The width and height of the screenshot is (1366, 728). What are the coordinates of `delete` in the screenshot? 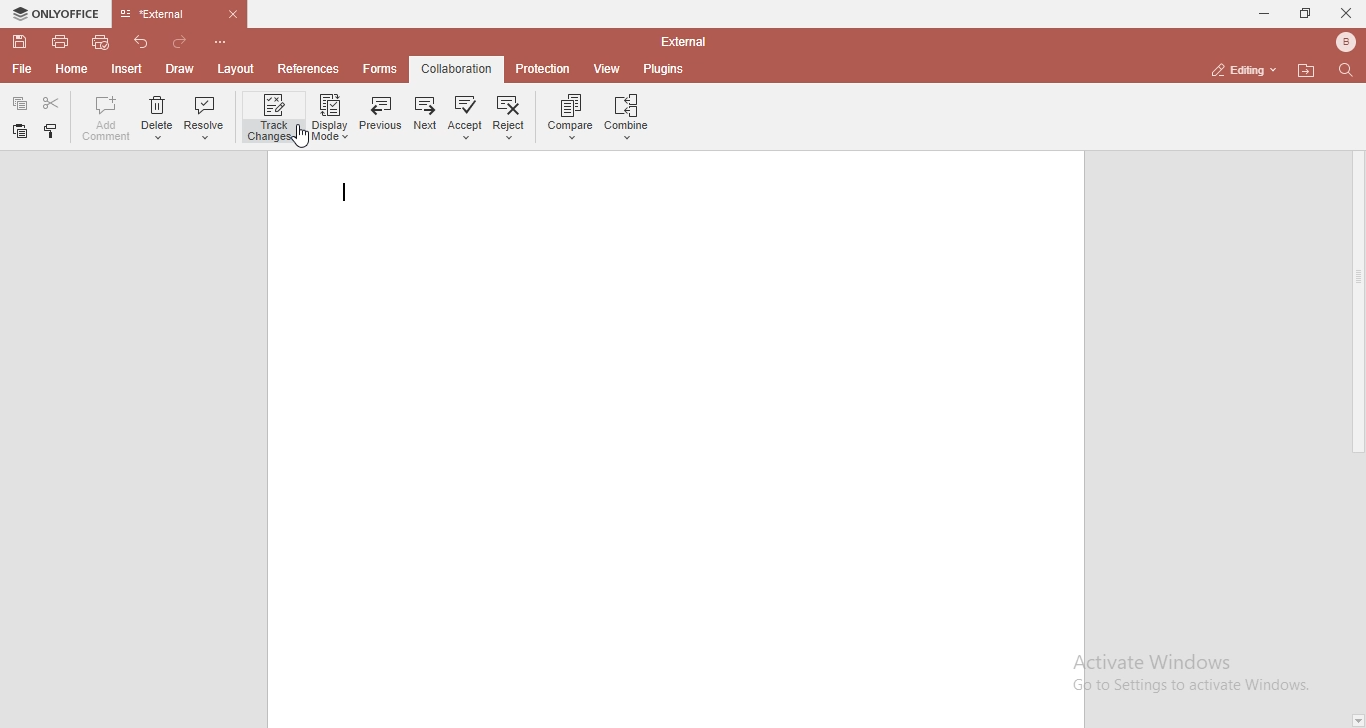 It's located at (156, 121).